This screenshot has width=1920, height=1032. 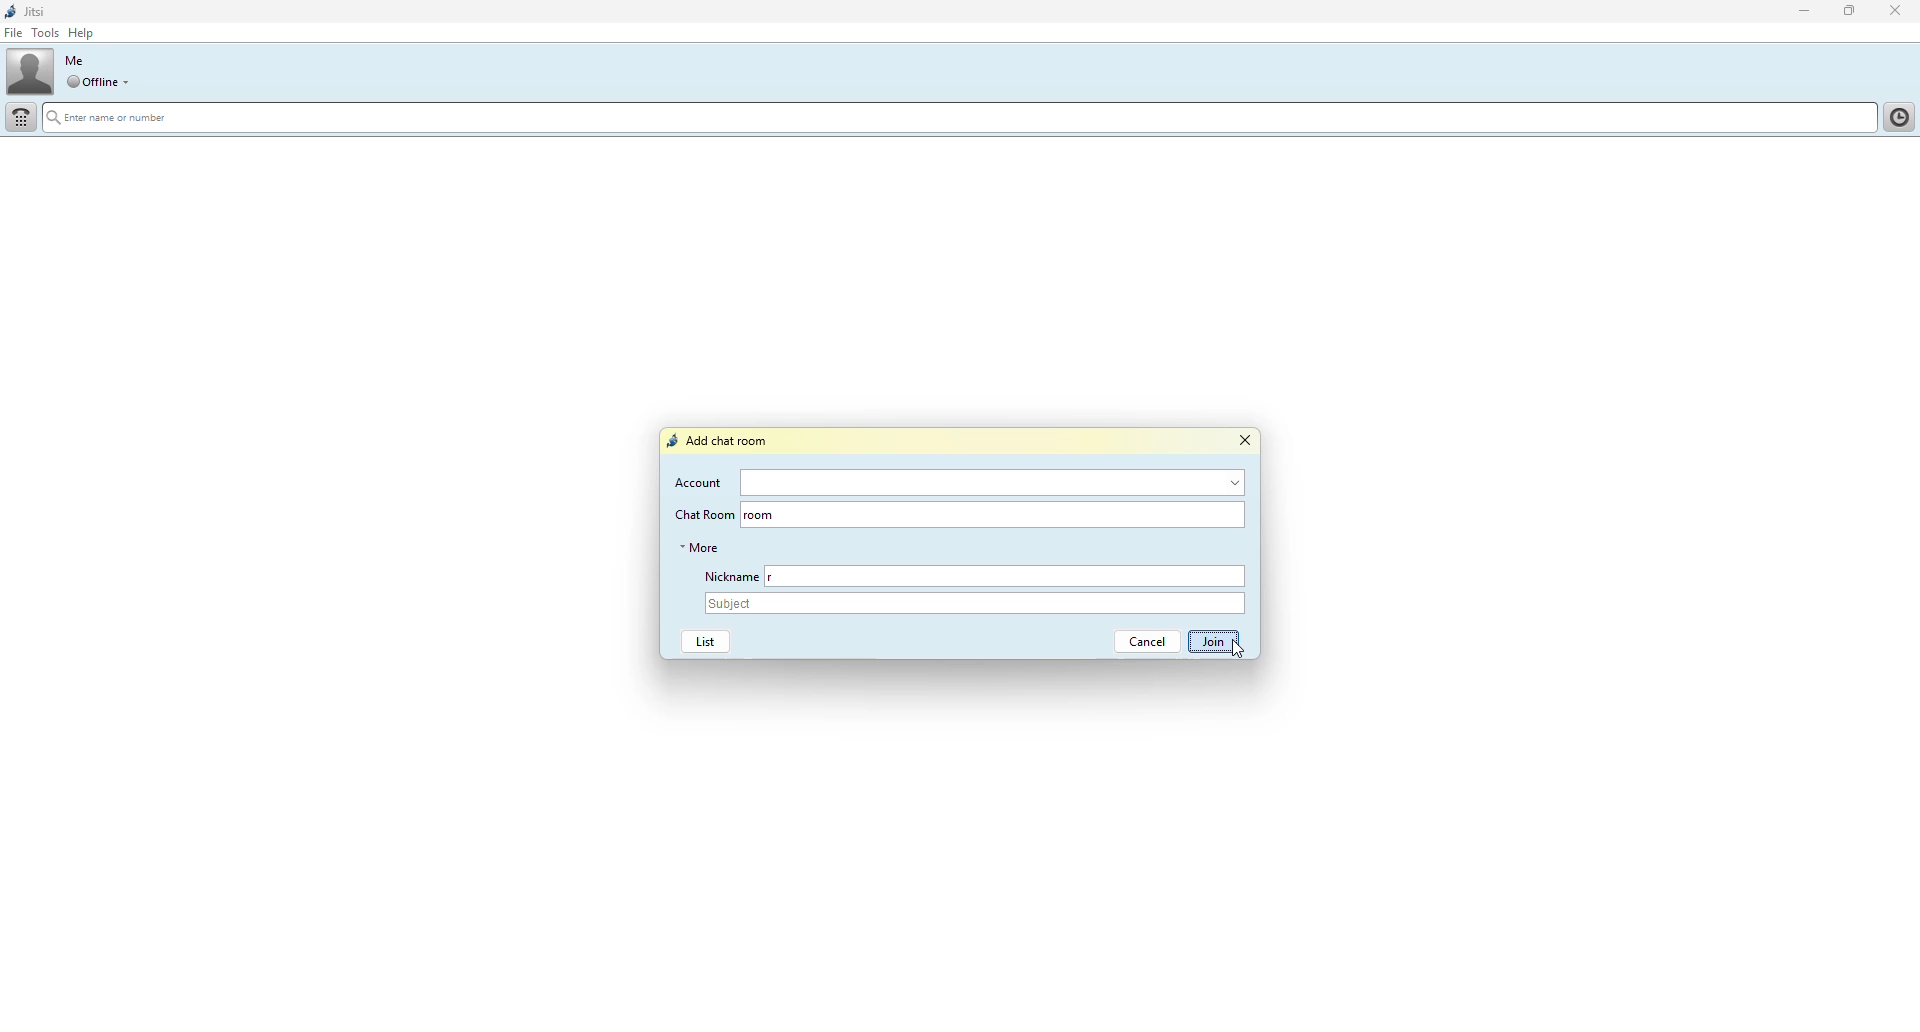 I want to click on chat room, so click(x=702, y=514).